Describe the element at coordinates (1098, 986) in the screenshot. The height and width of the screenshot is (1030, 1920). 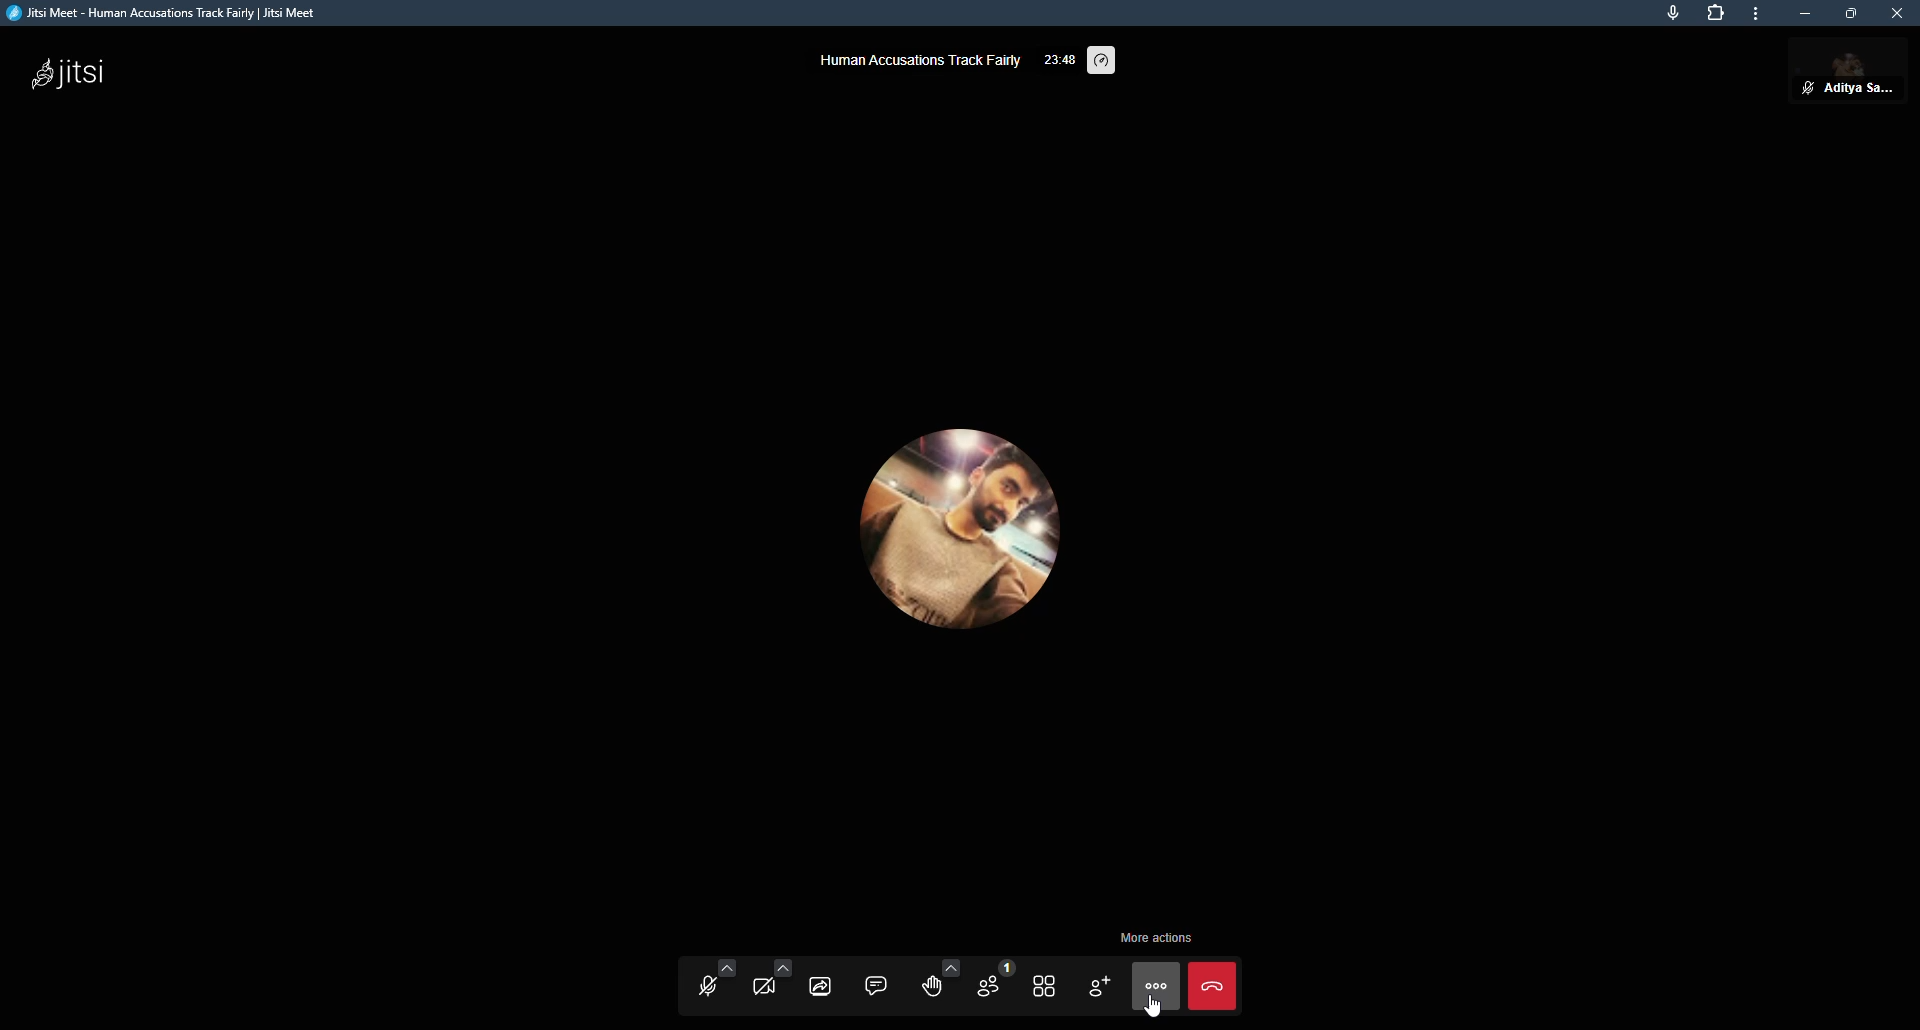
I see `invite people` at that location.